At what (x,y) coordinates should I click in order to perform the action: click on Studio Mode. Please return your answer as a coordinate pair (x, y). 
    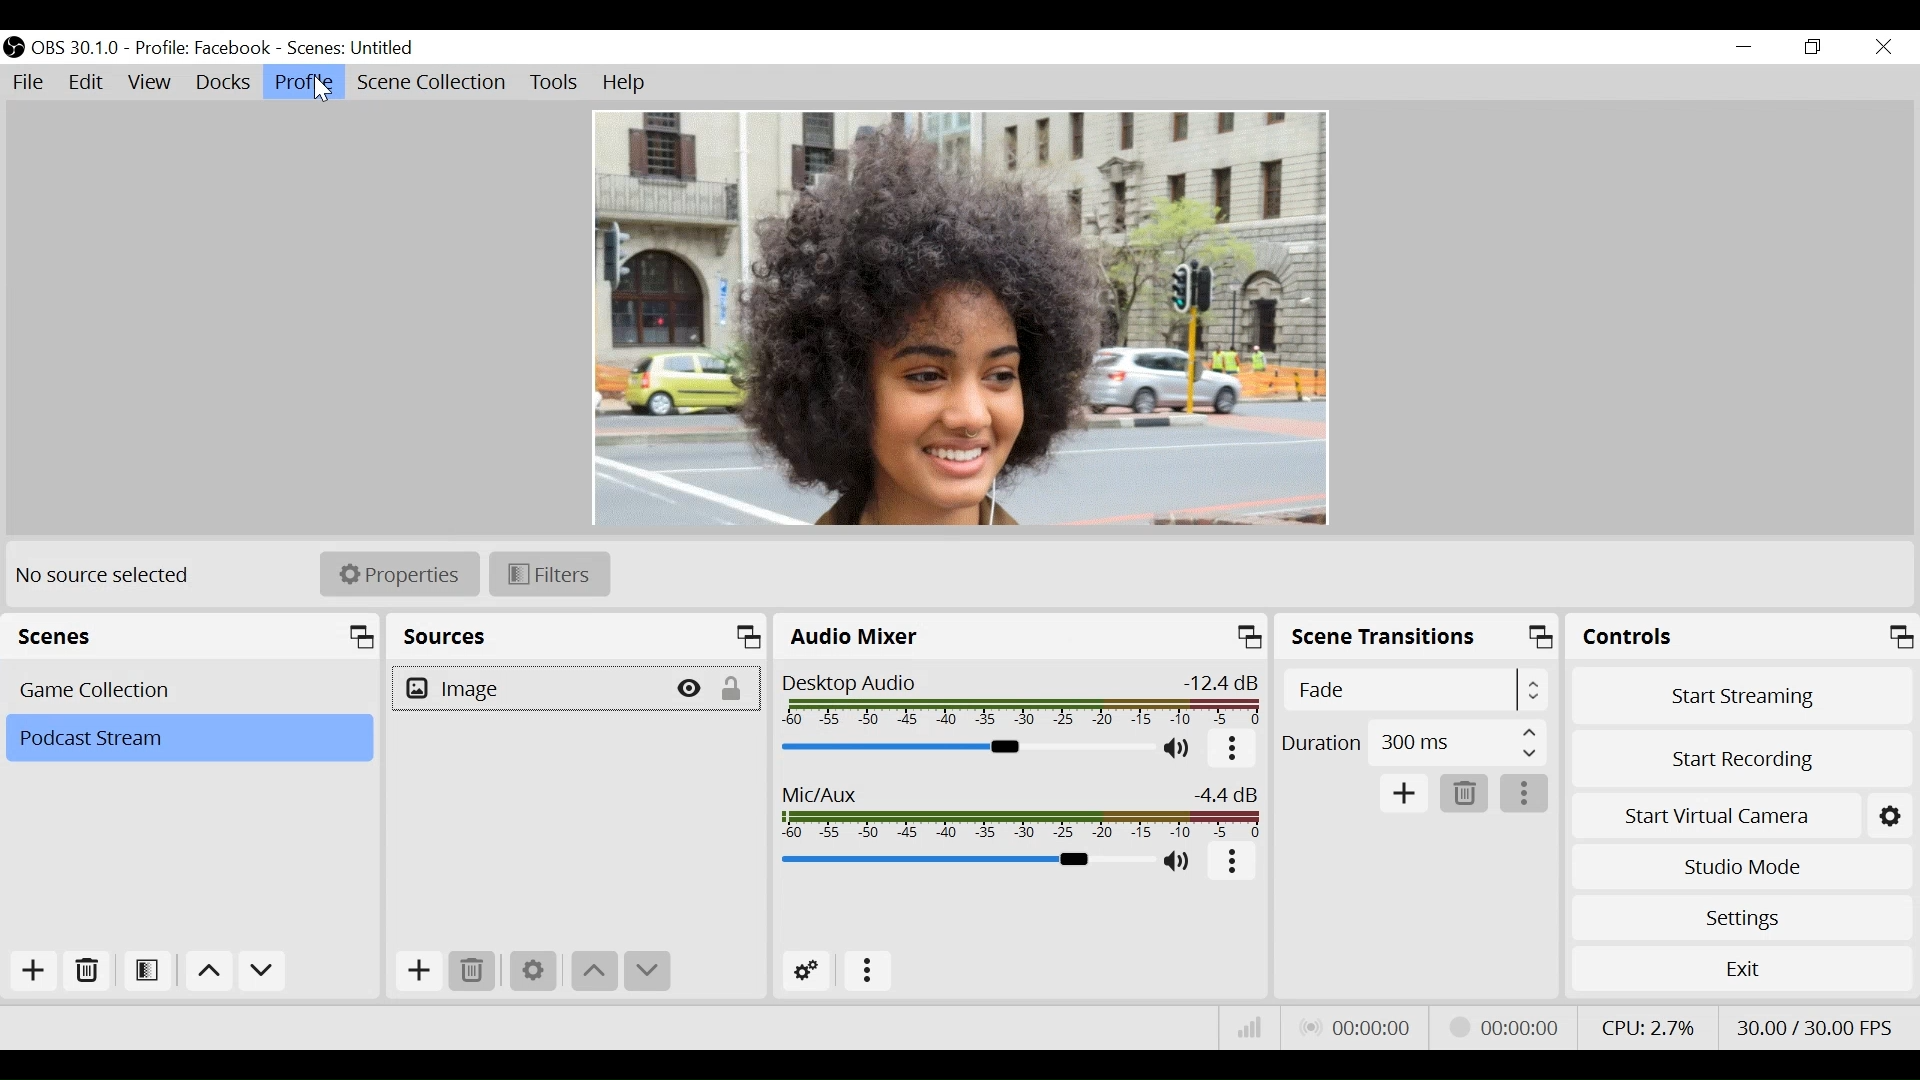
    Looking at the image, I should click on (1743, 868).